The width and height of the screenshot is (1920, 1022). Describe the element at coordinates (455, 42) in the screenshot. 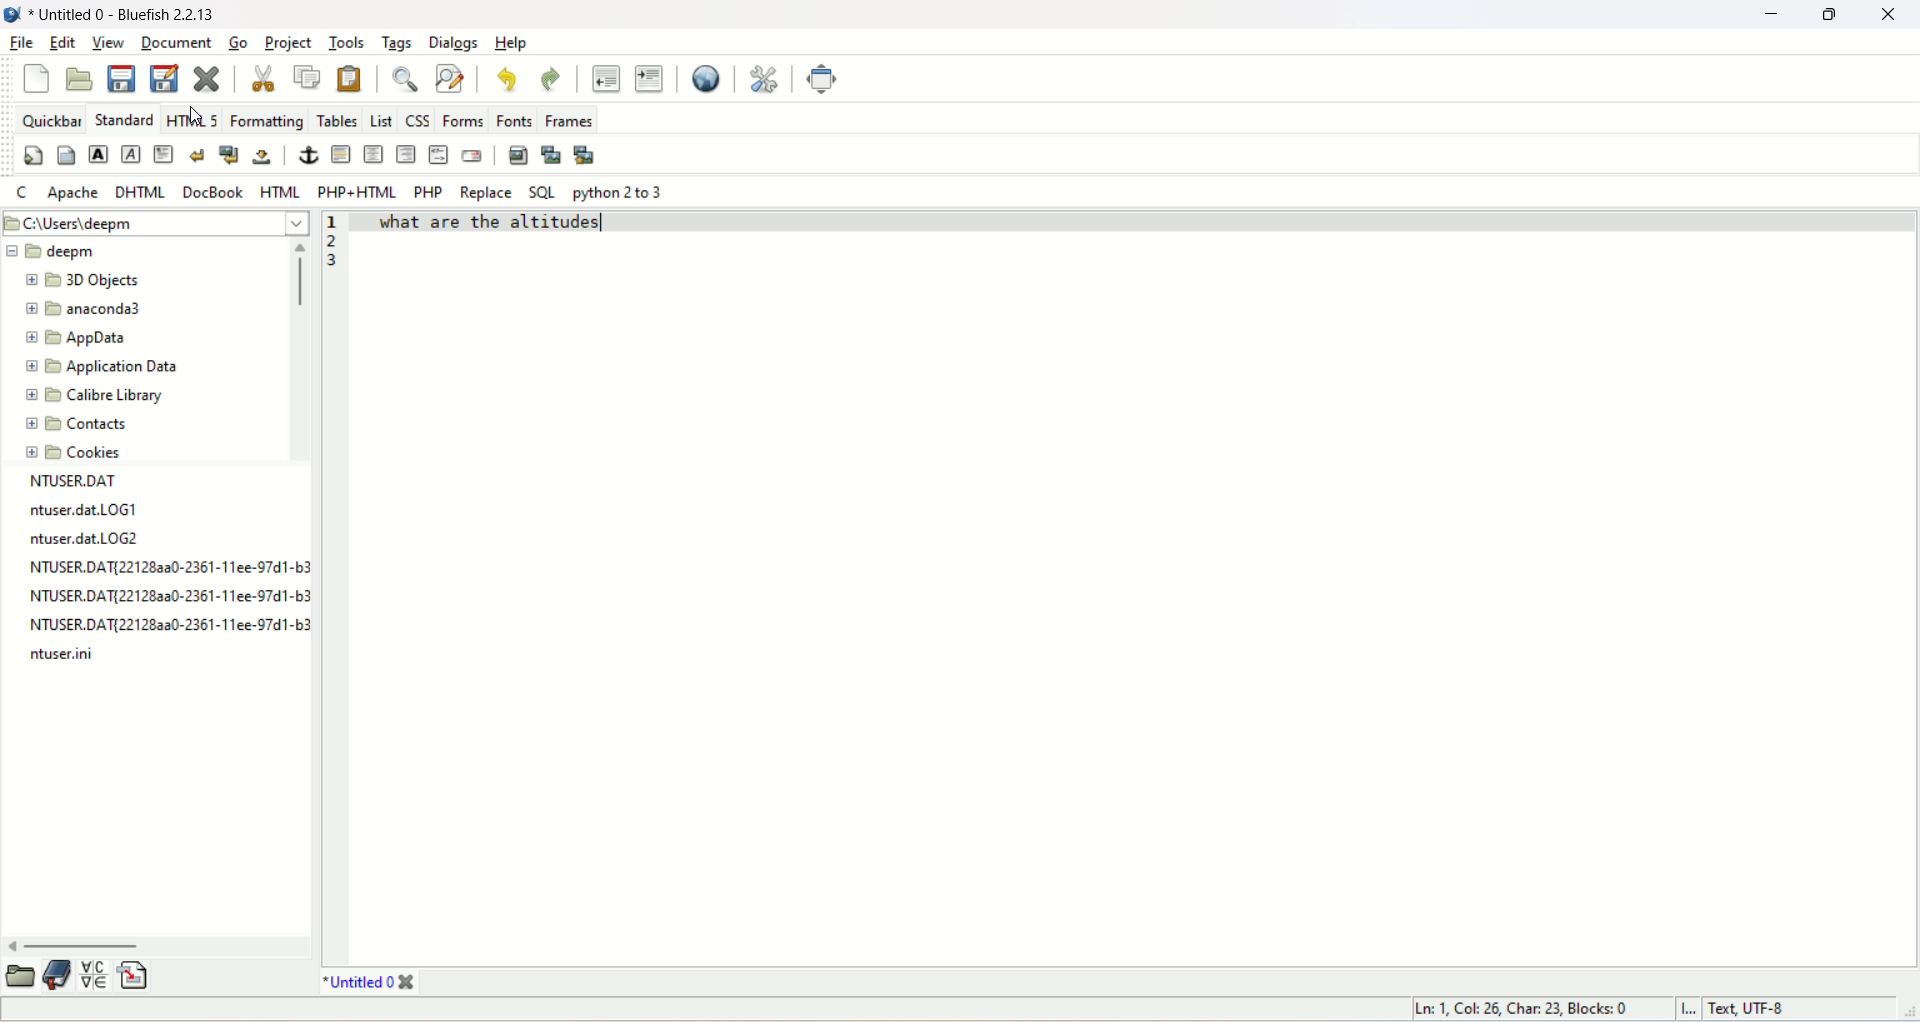

I see `dialogs` at that location.